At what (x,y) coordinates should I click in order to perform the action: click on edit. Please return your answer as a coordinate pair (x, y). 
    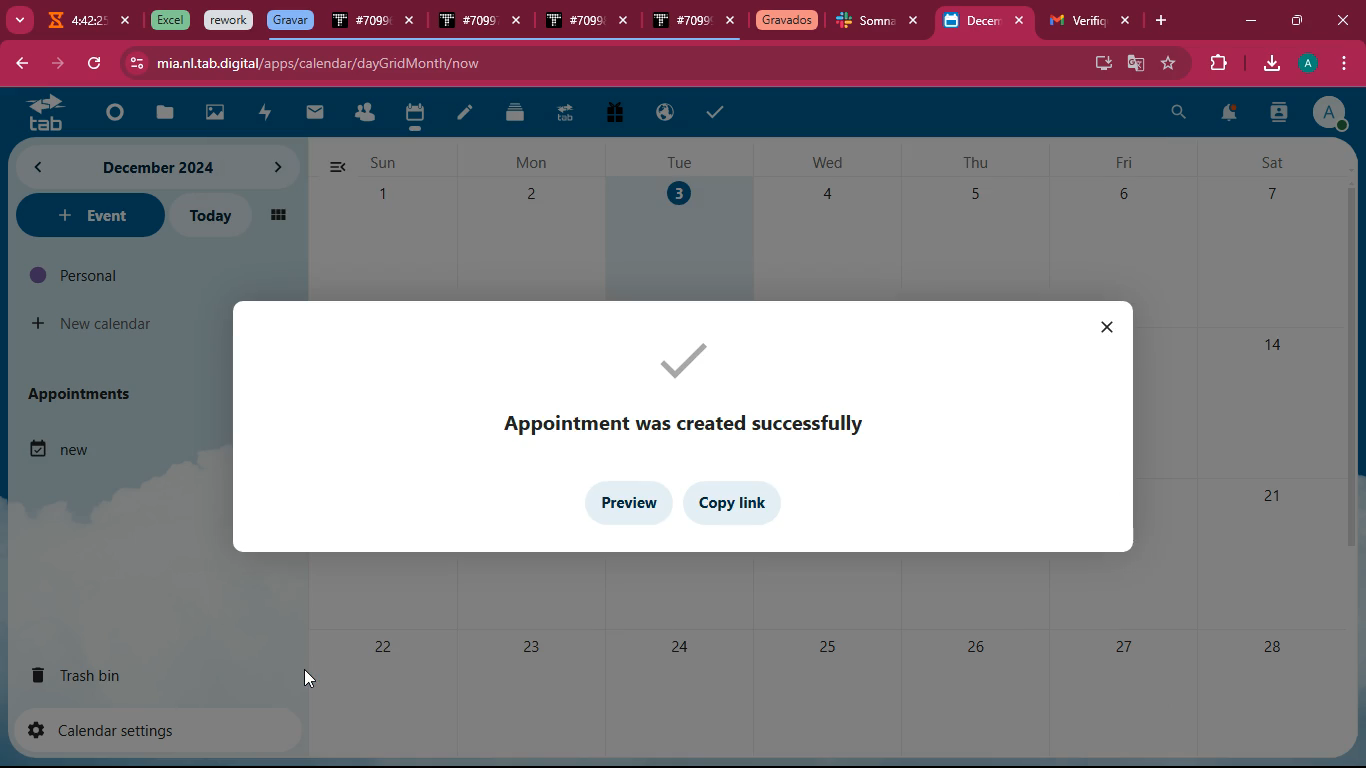
    Looking at the image, I should click on (465, 115).